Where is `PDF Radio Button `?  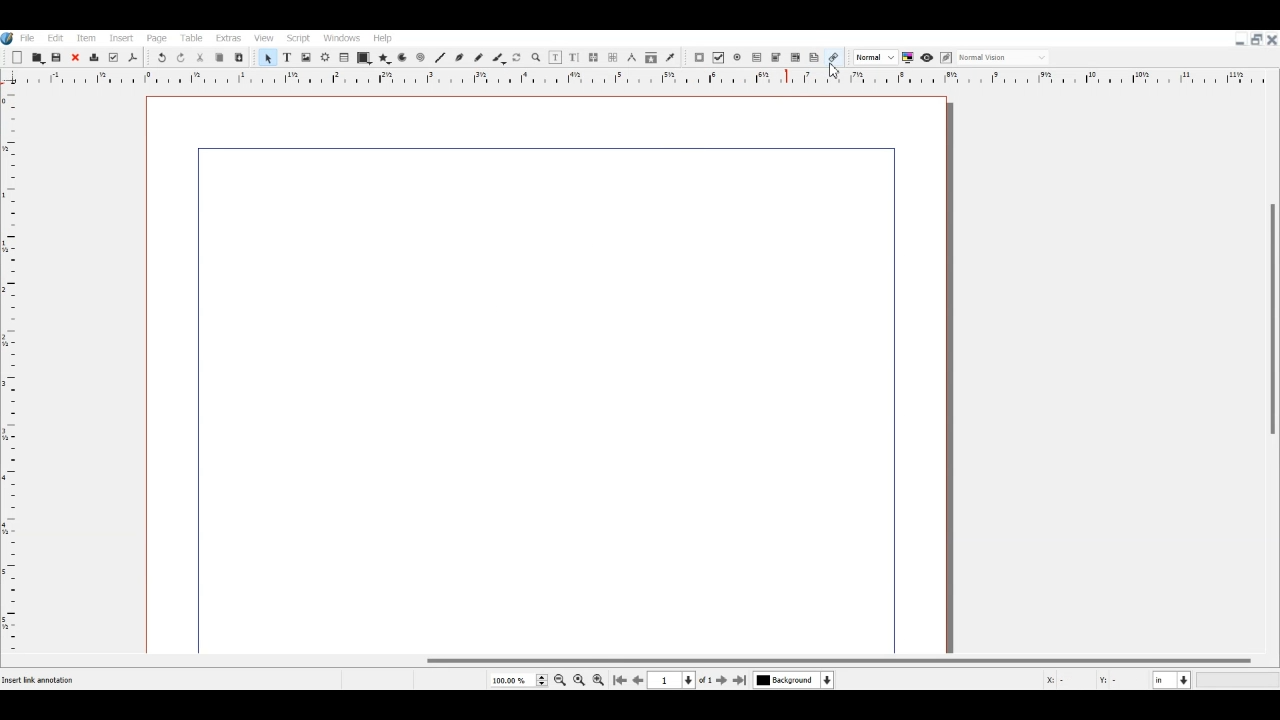
PDF Radio Button  is located at coordinates (739, 58).